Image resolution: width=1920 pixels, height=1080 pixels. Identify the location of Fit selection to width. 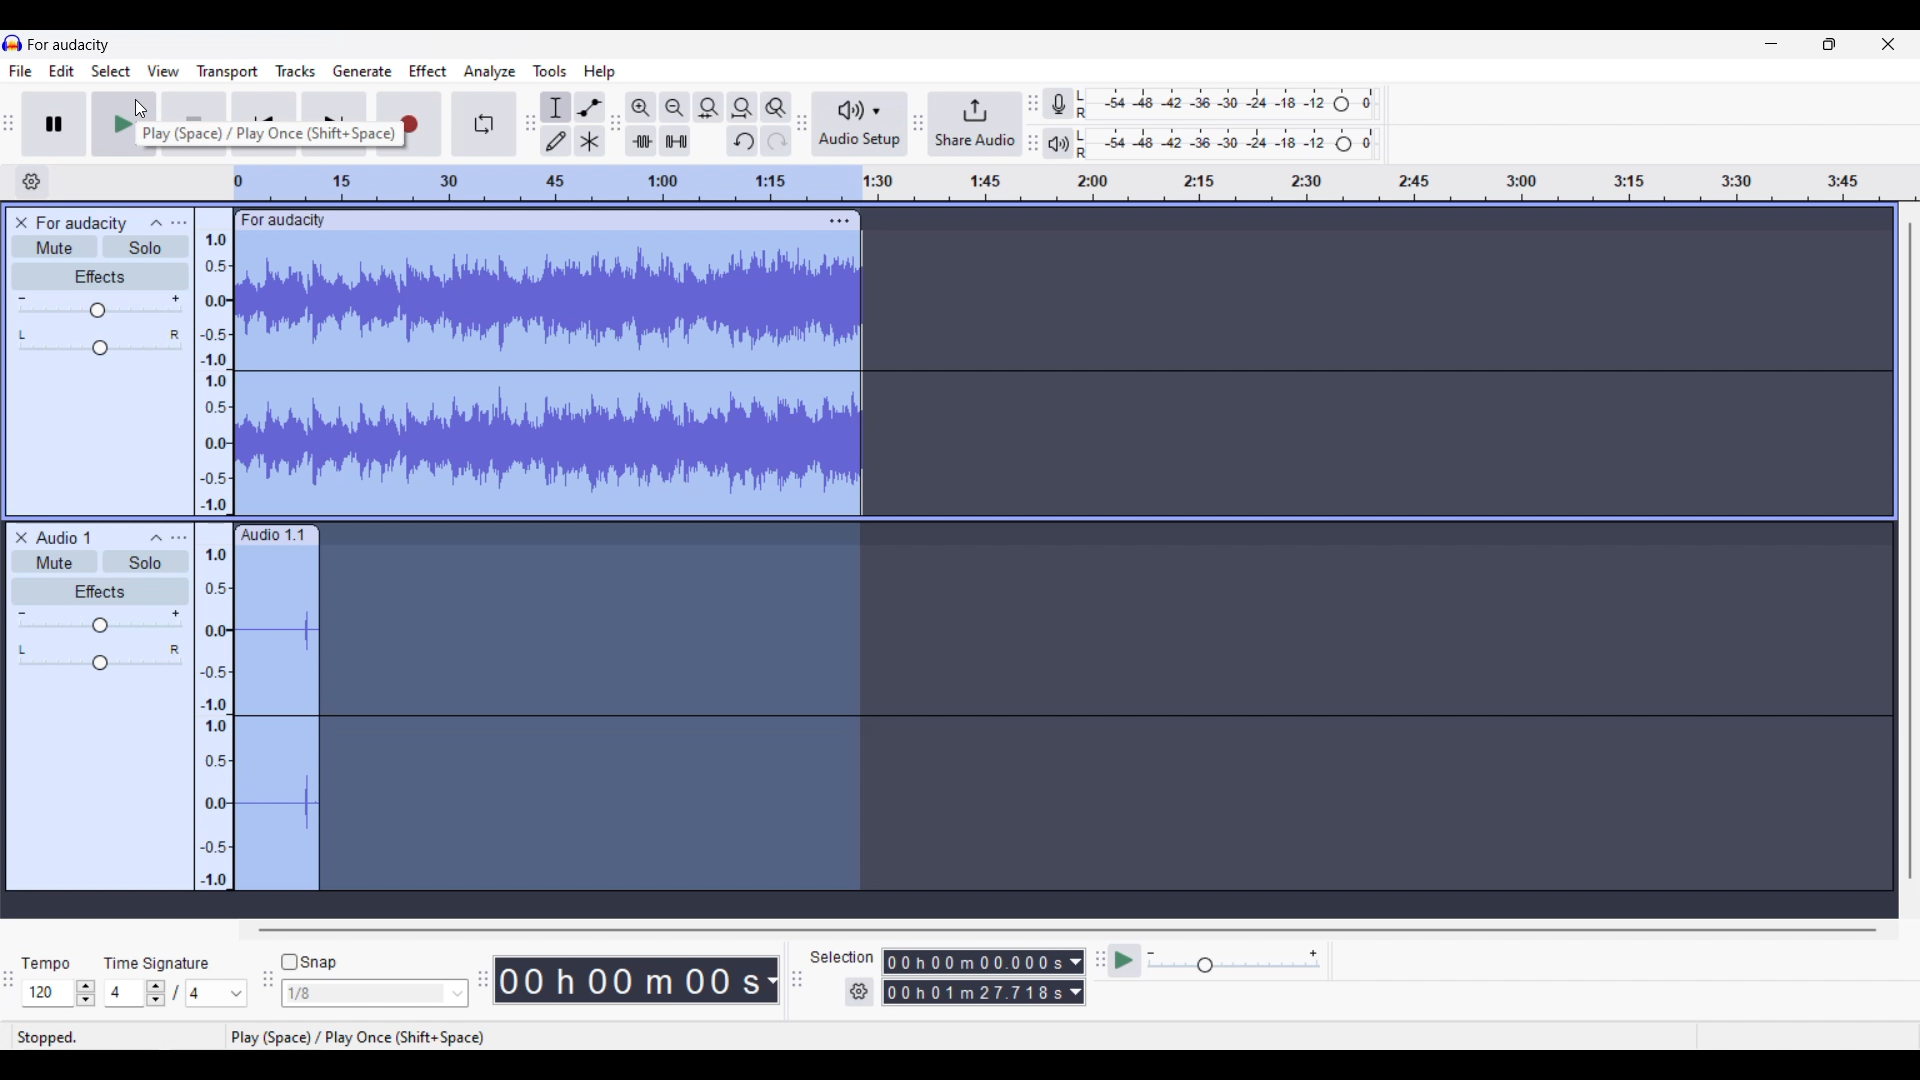
(709, 107).